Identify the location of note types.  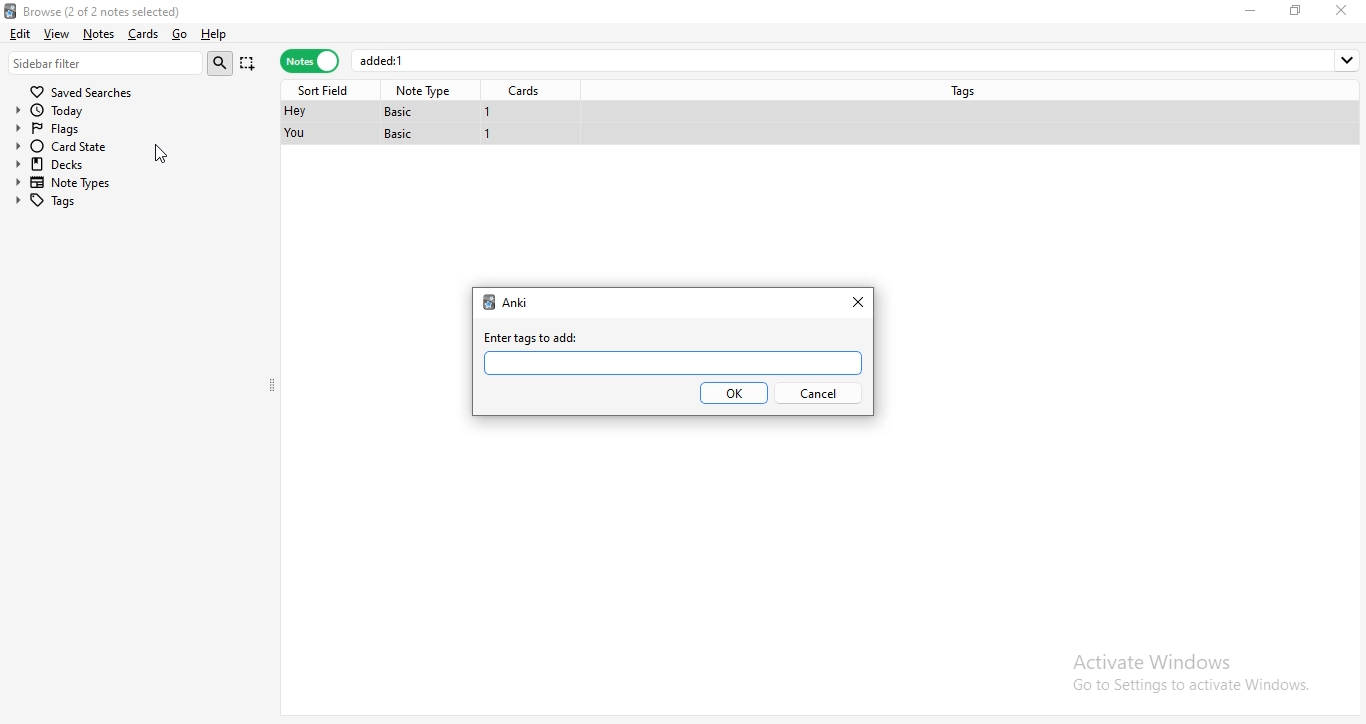
(68, 183).